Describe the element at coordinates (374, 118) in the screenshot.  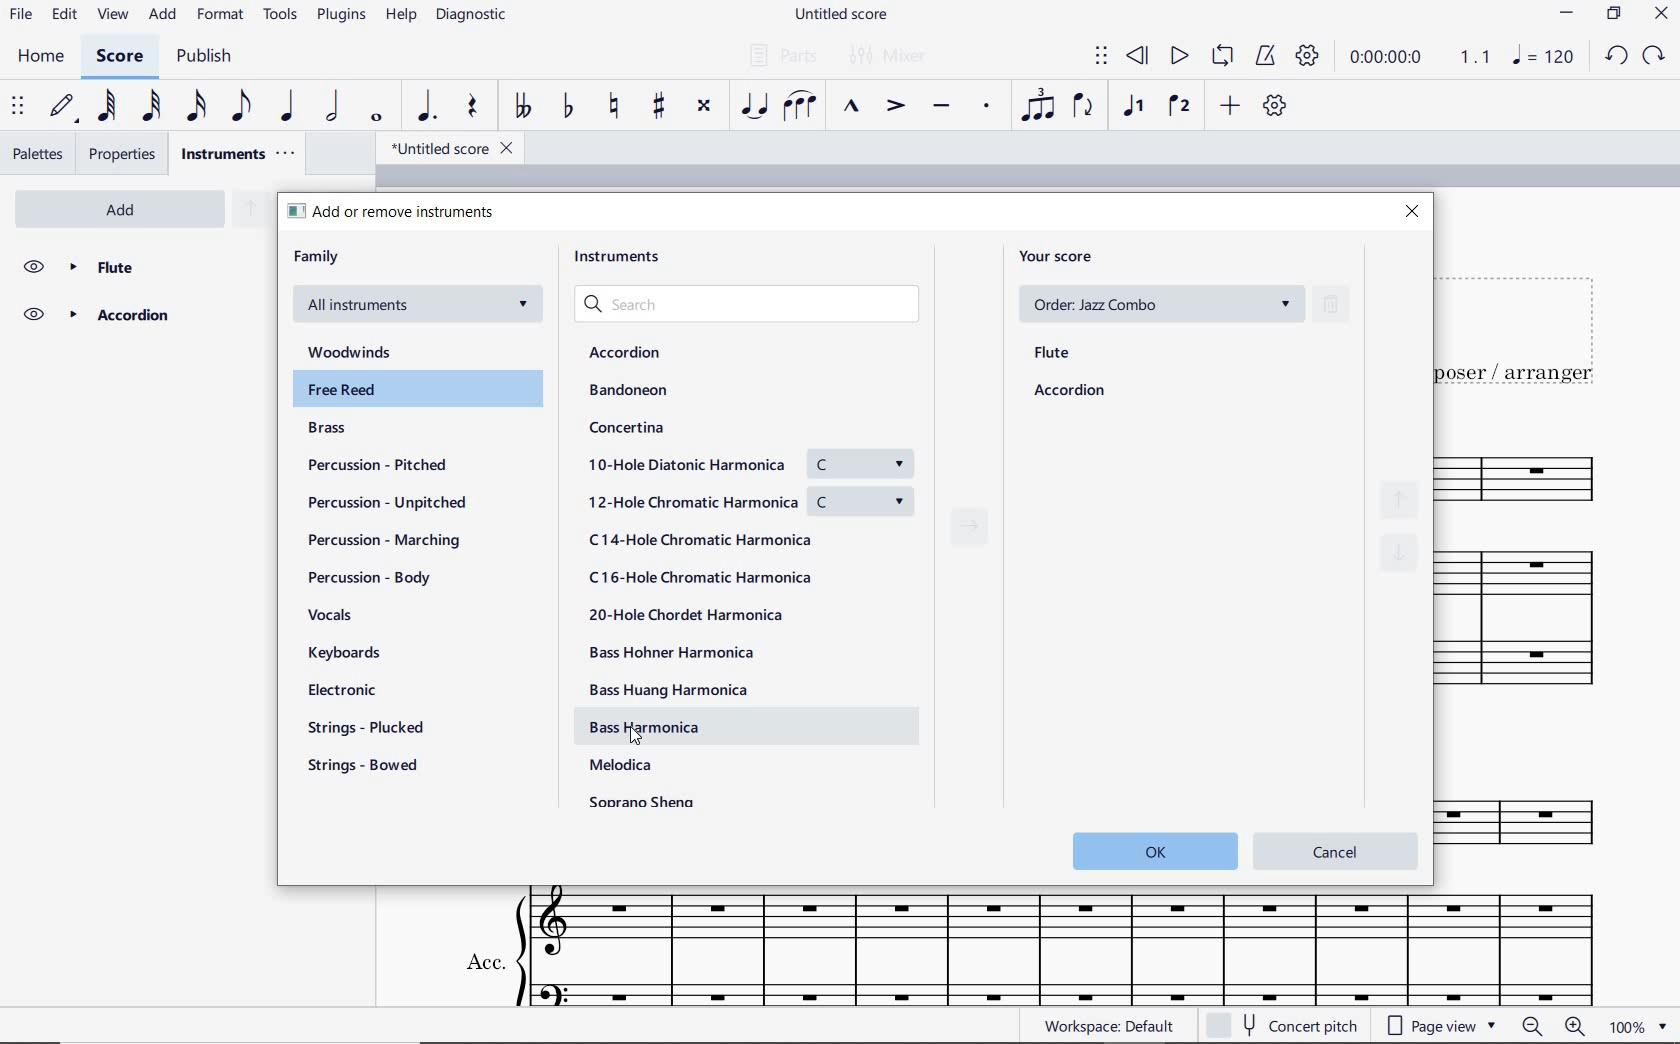
I see `whole note` at that location.